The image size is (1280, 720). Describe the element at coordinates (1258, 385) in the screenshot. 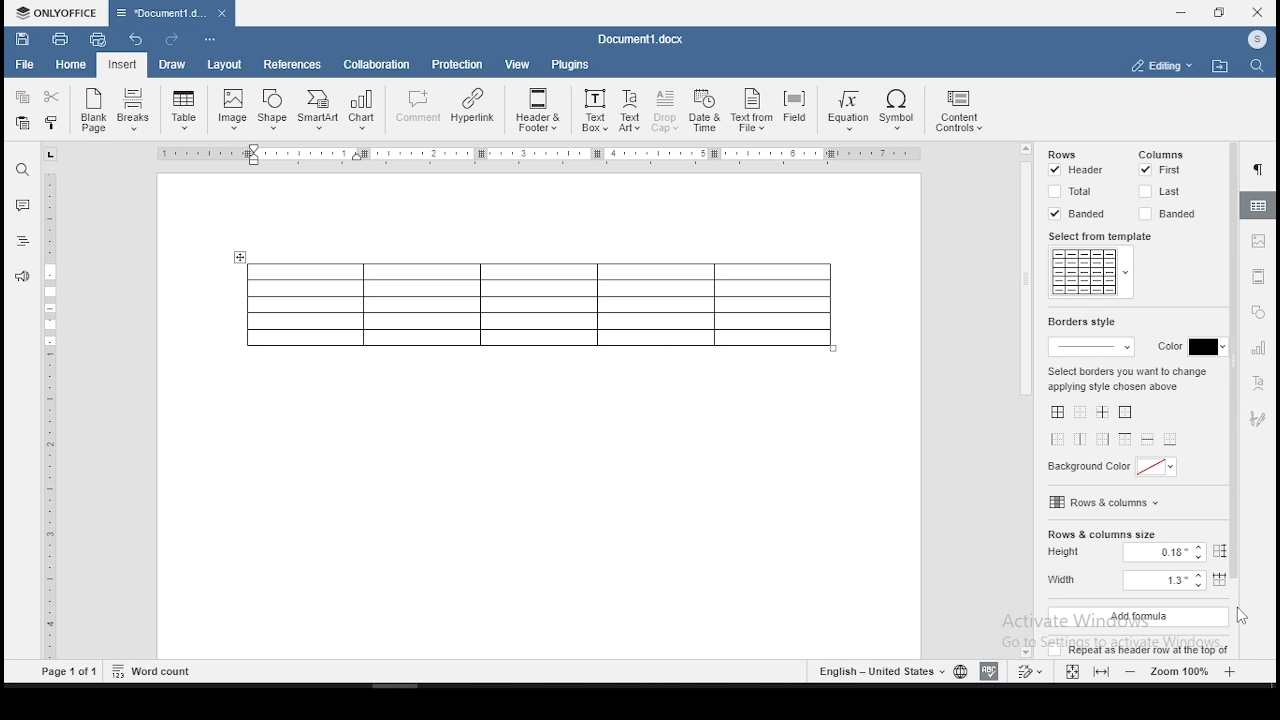

I see `text art settings` at that location.